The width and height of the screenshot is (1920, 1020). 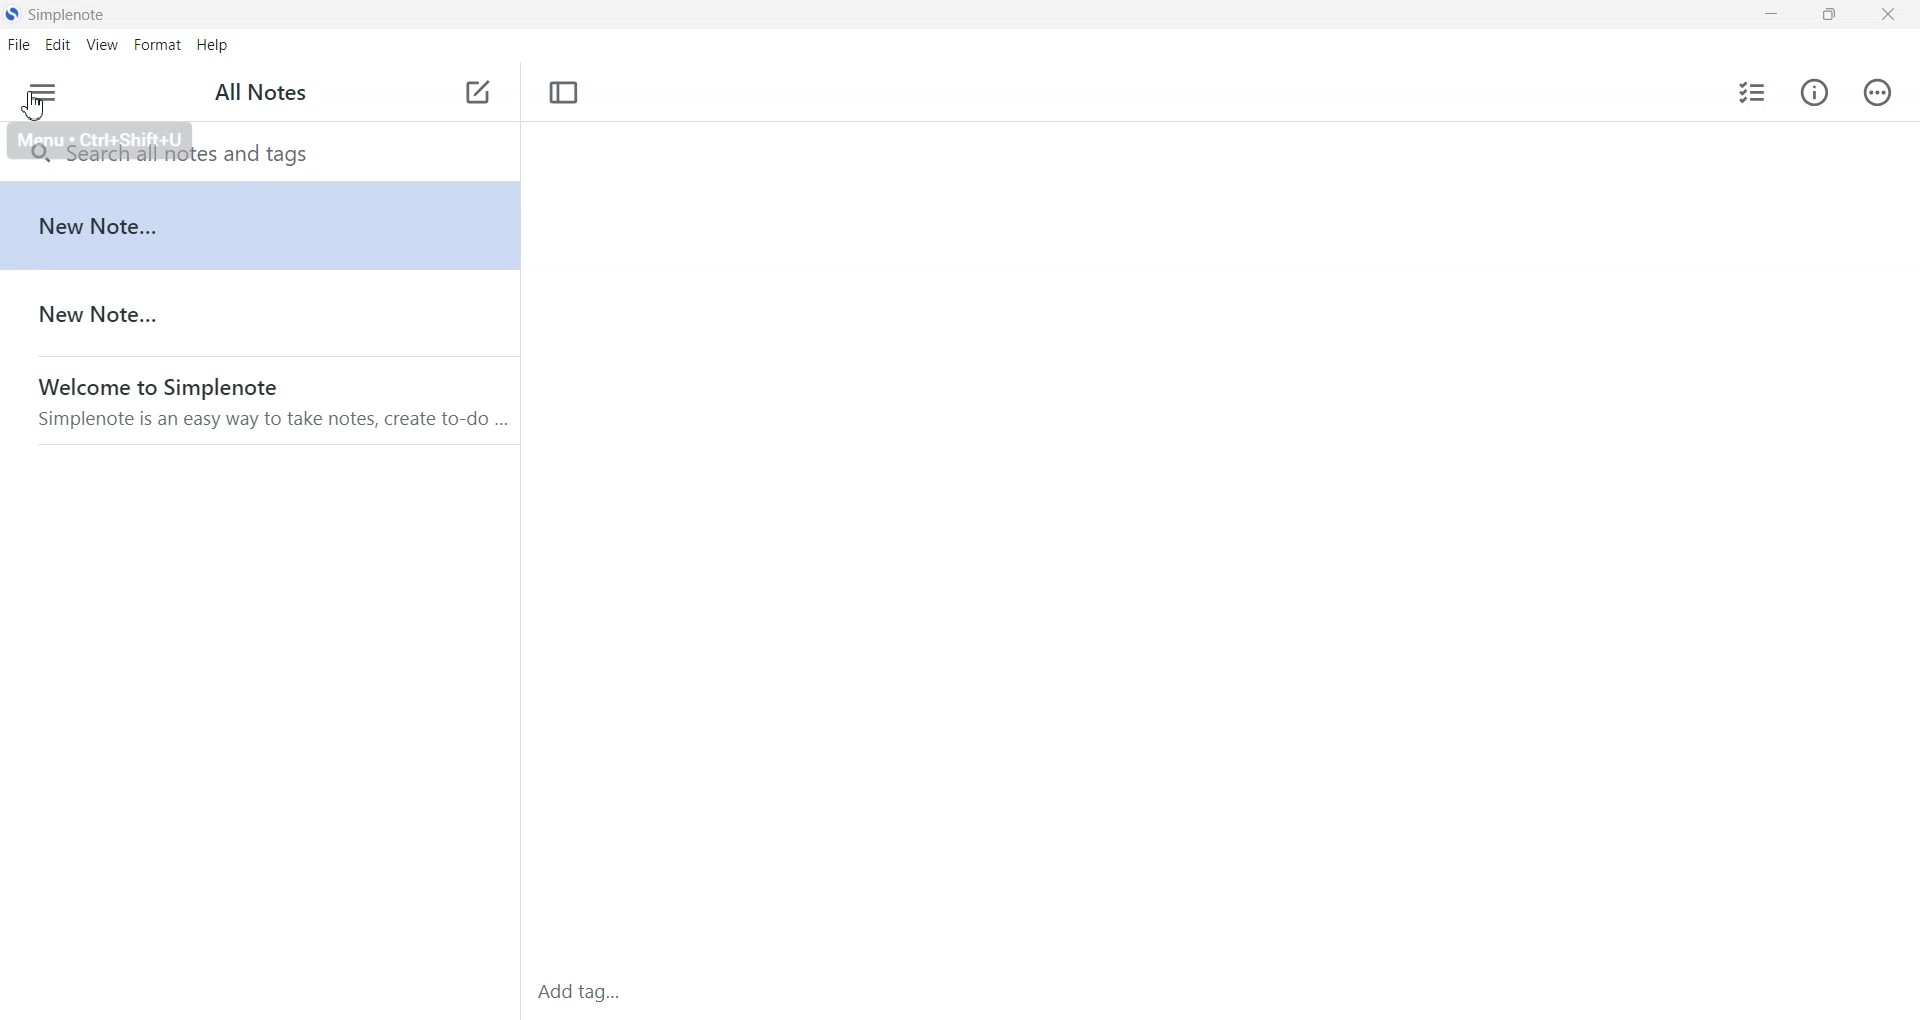 What do you see at coordinates (1813, 93) in the screenshot?
I see `Info` at bounding box center [1813, 93].